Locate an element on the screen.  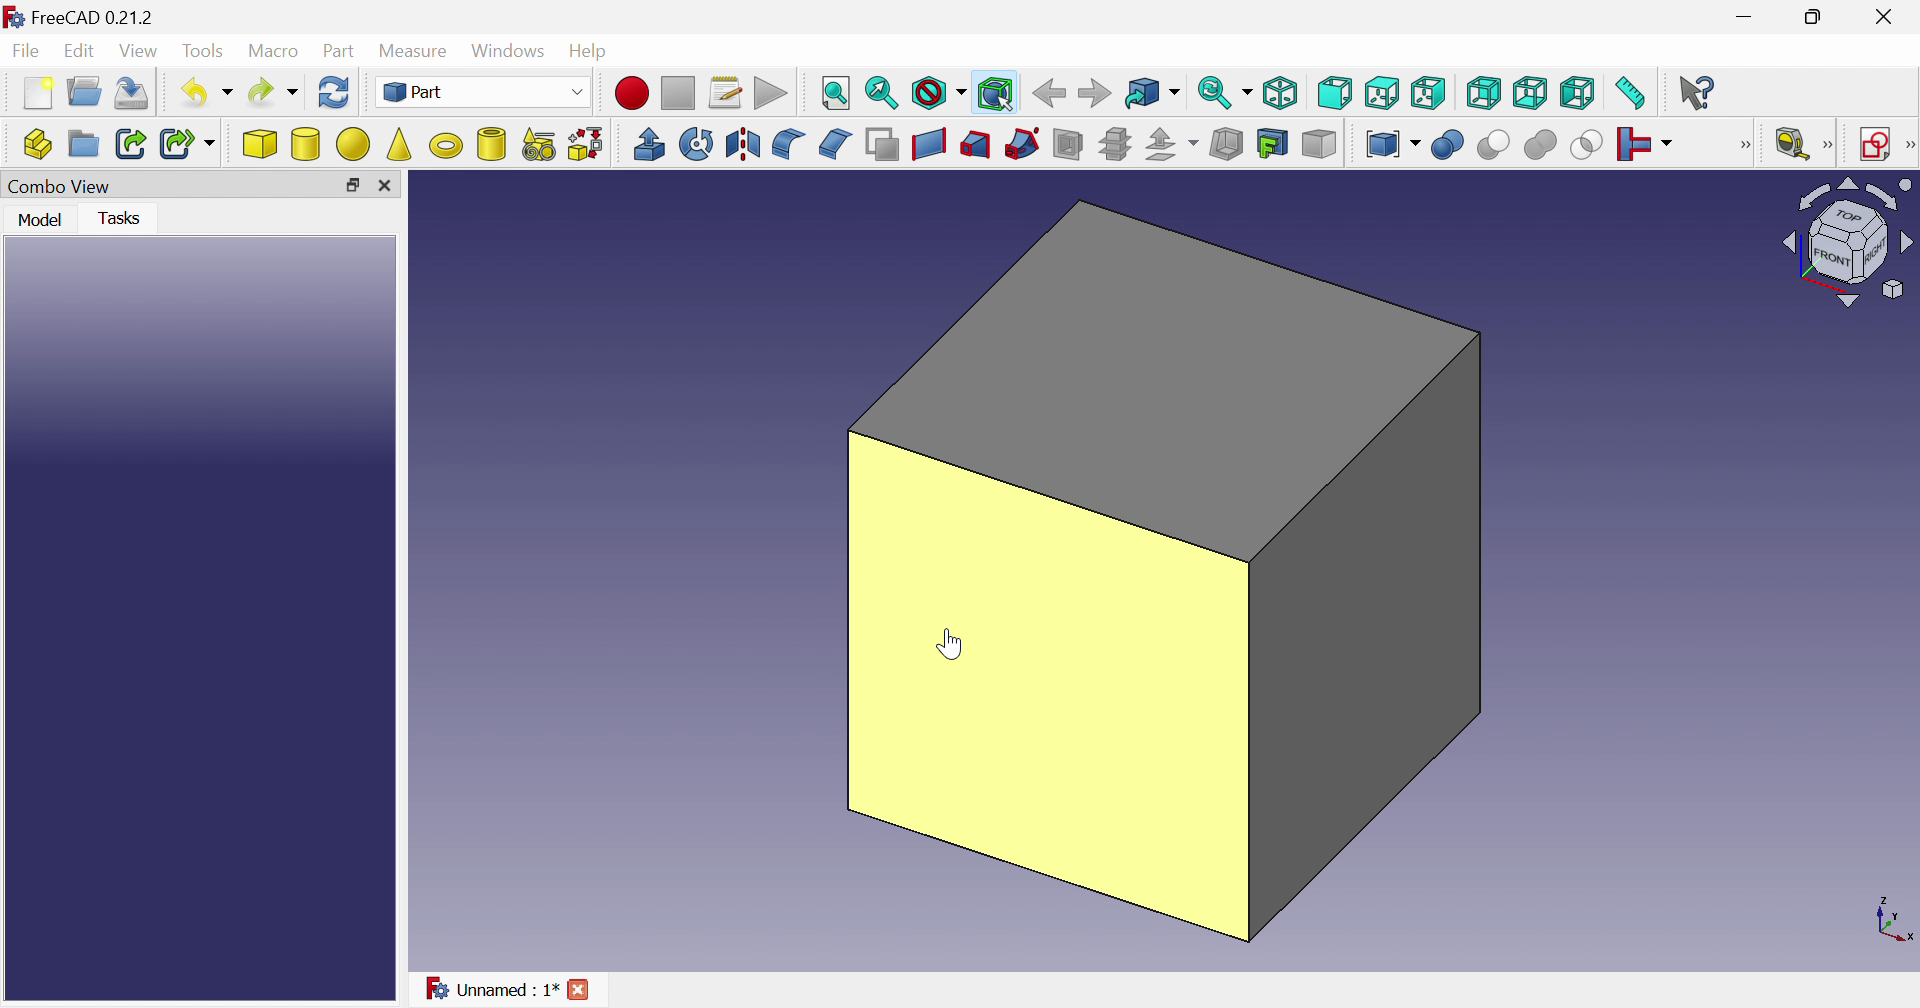
Thickness... is located at coordinates (1226, 144).